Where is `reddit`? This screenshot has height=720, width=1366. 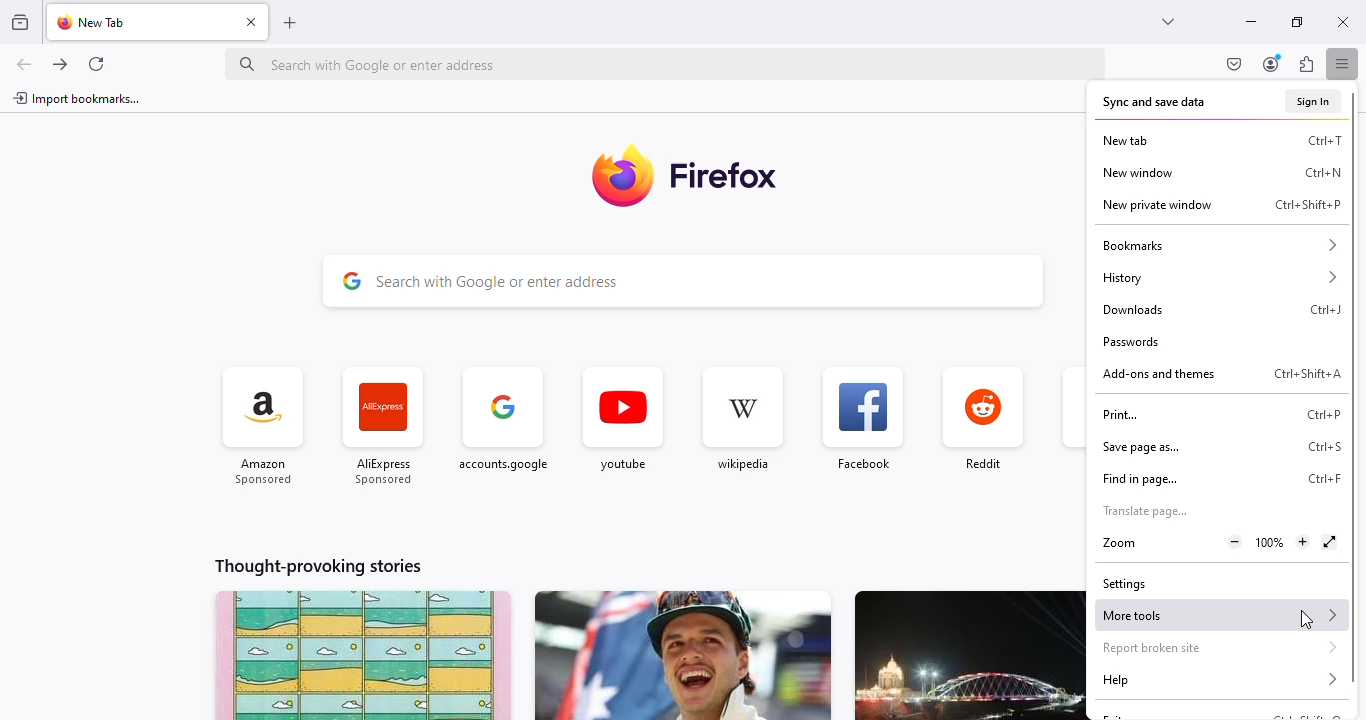 reddit is located at coordinates (983, 421).